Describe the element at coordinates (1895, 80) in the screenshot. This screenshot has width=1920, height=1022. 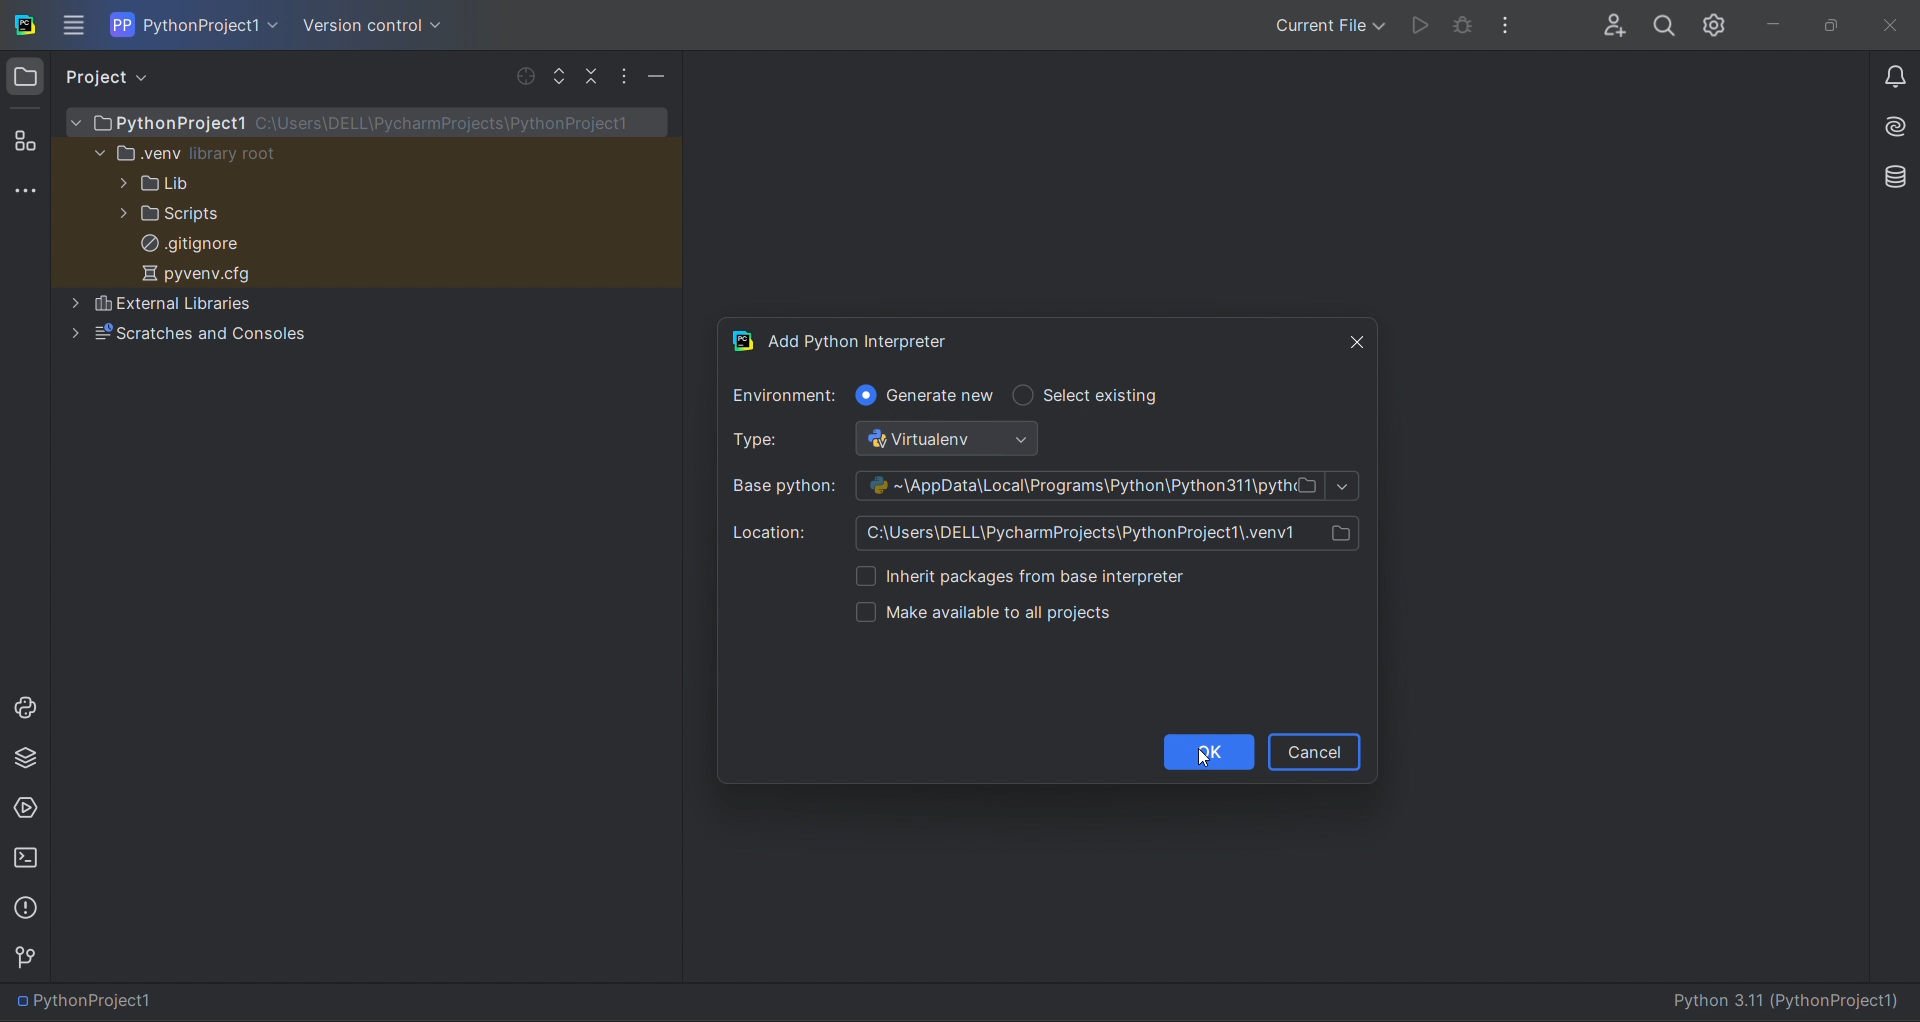
I see `notifications` at that location.